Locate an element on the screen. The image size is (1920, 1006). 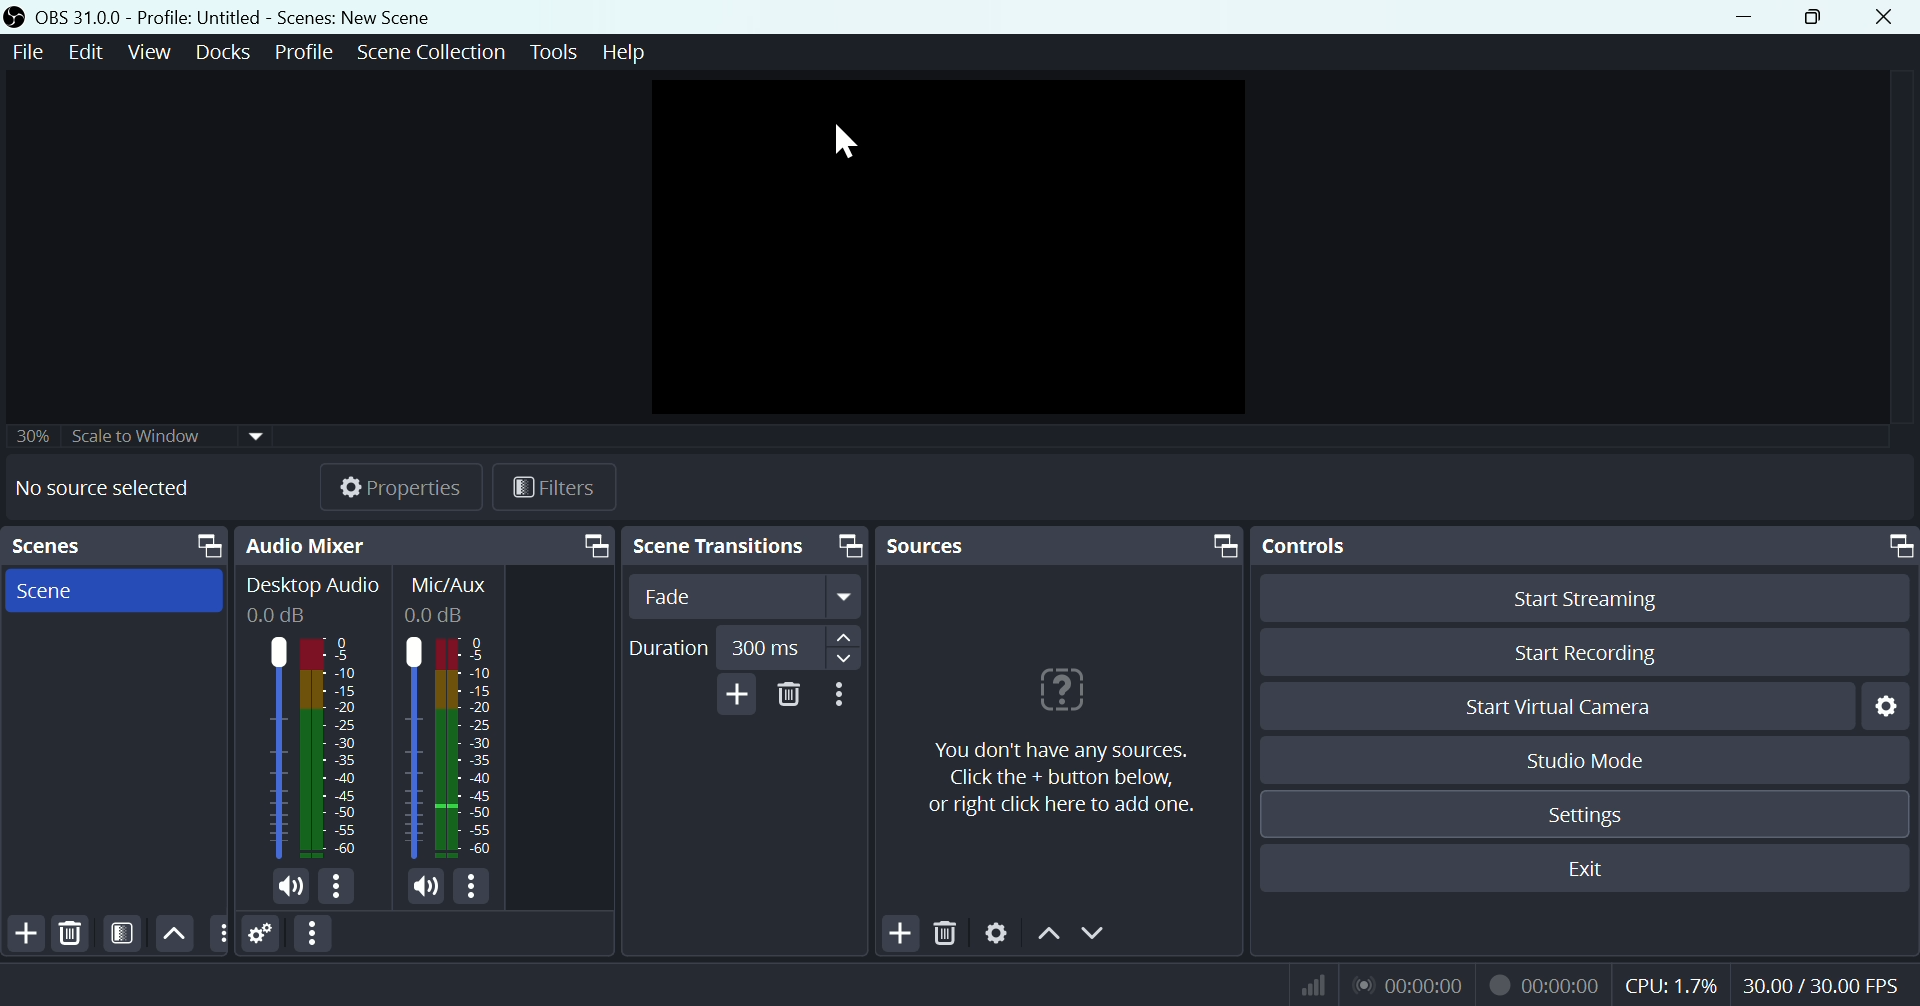
cursor on setting is located at coordinates (1580, 843).